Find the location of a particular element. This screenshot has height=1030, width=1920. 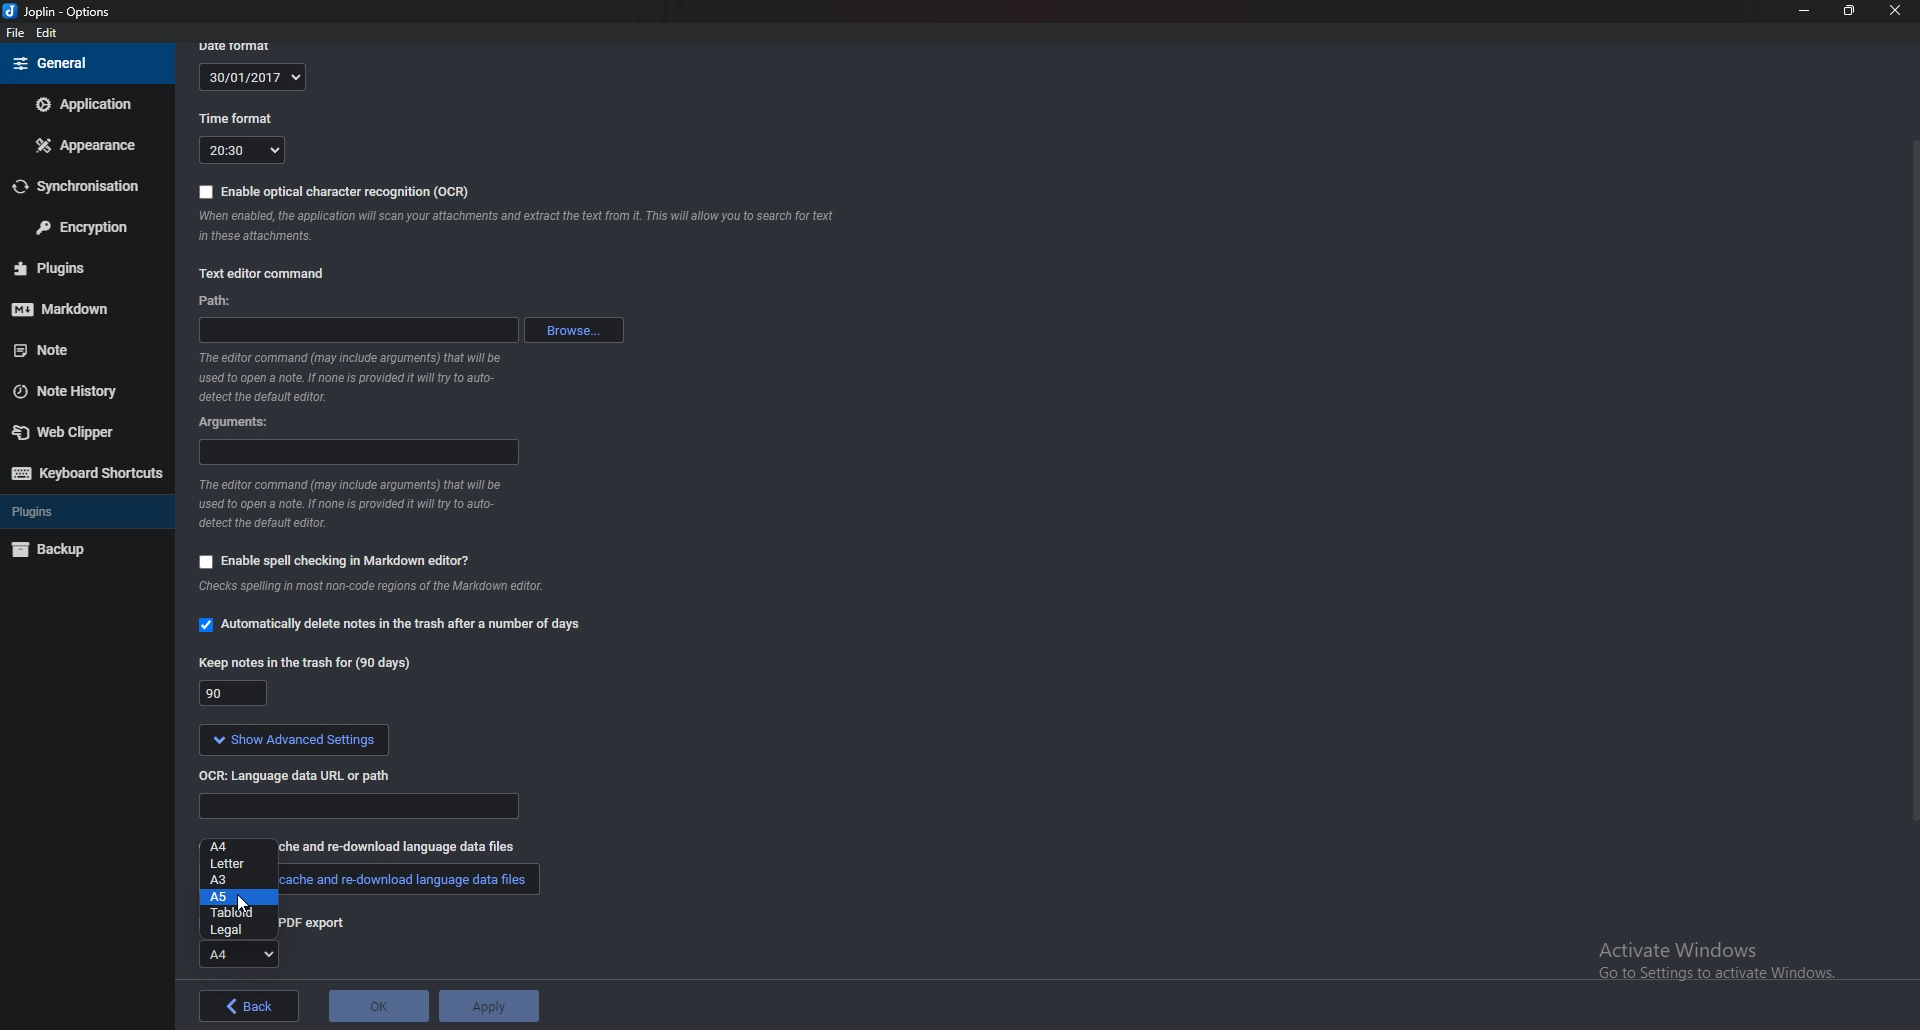

joplin is located at coordinates (65, 12).